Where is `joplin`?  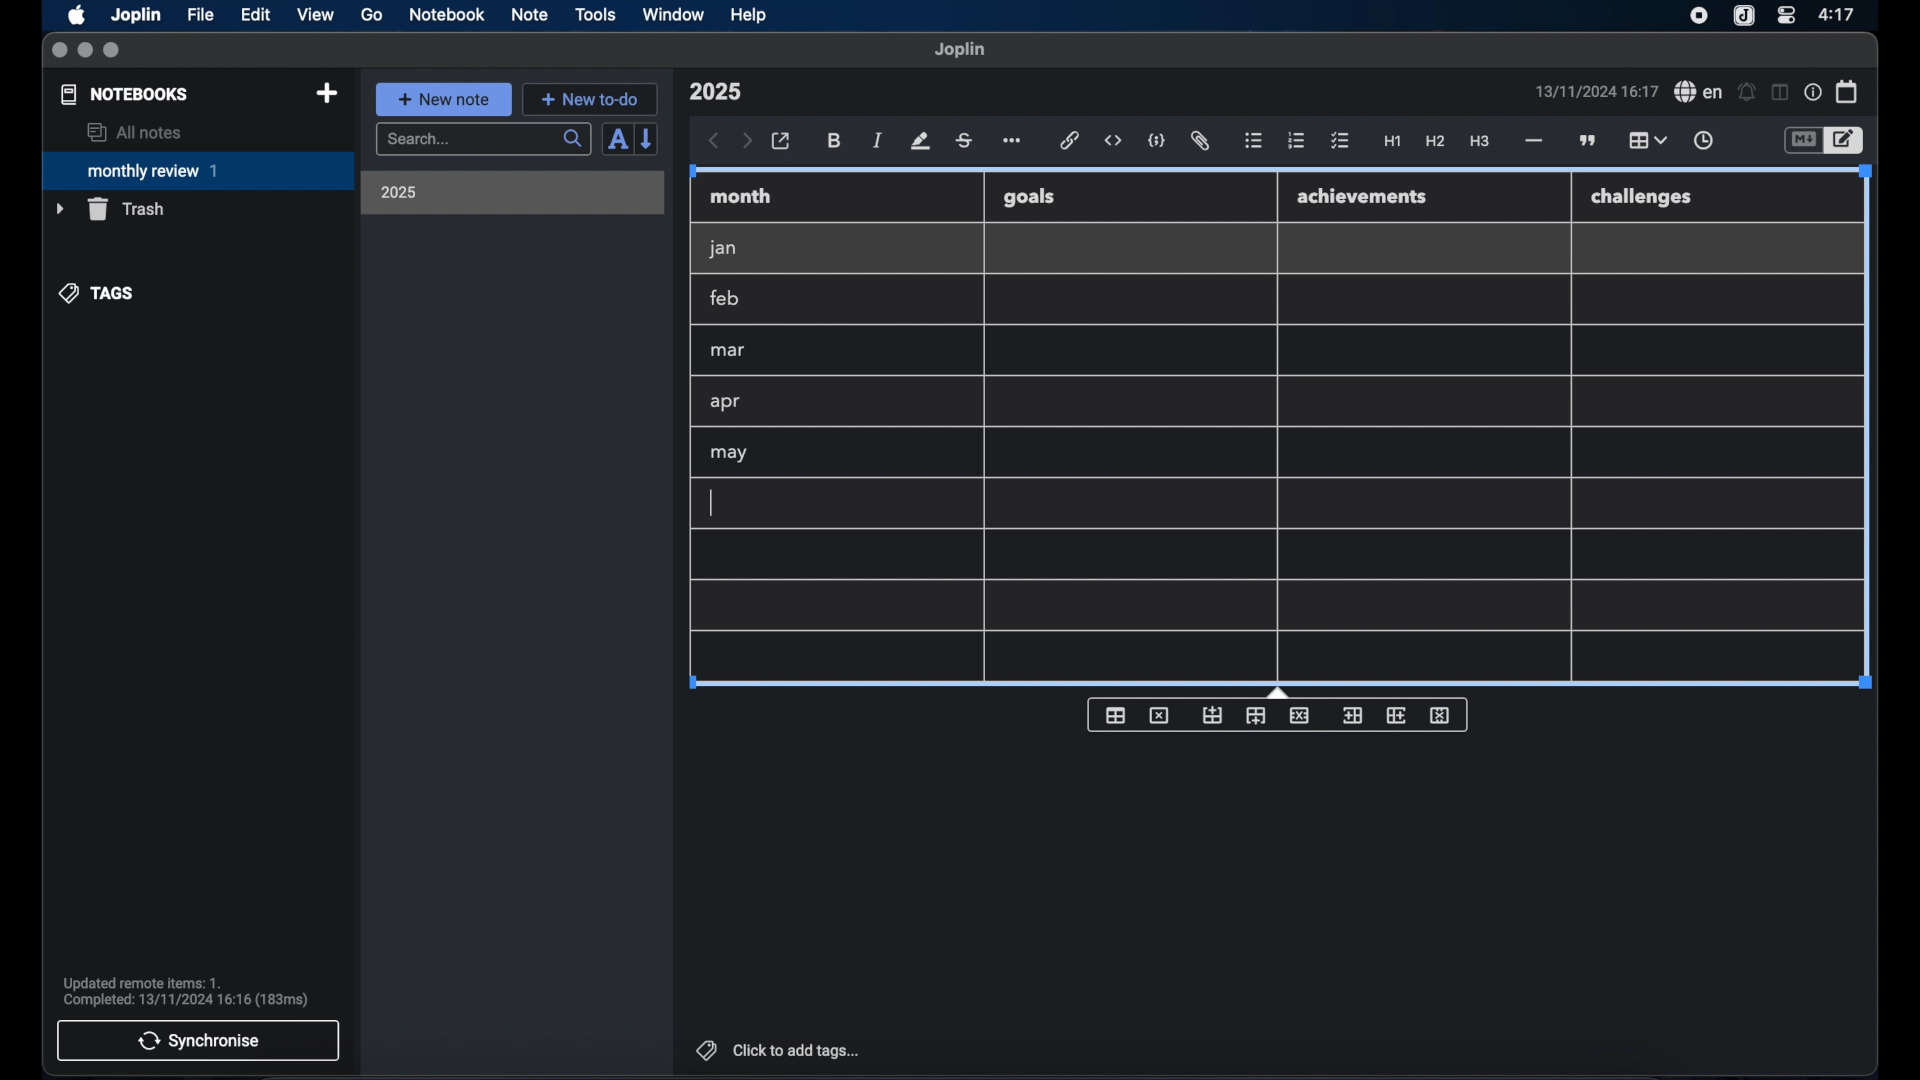 joplin is located at coordinates (960, 49).